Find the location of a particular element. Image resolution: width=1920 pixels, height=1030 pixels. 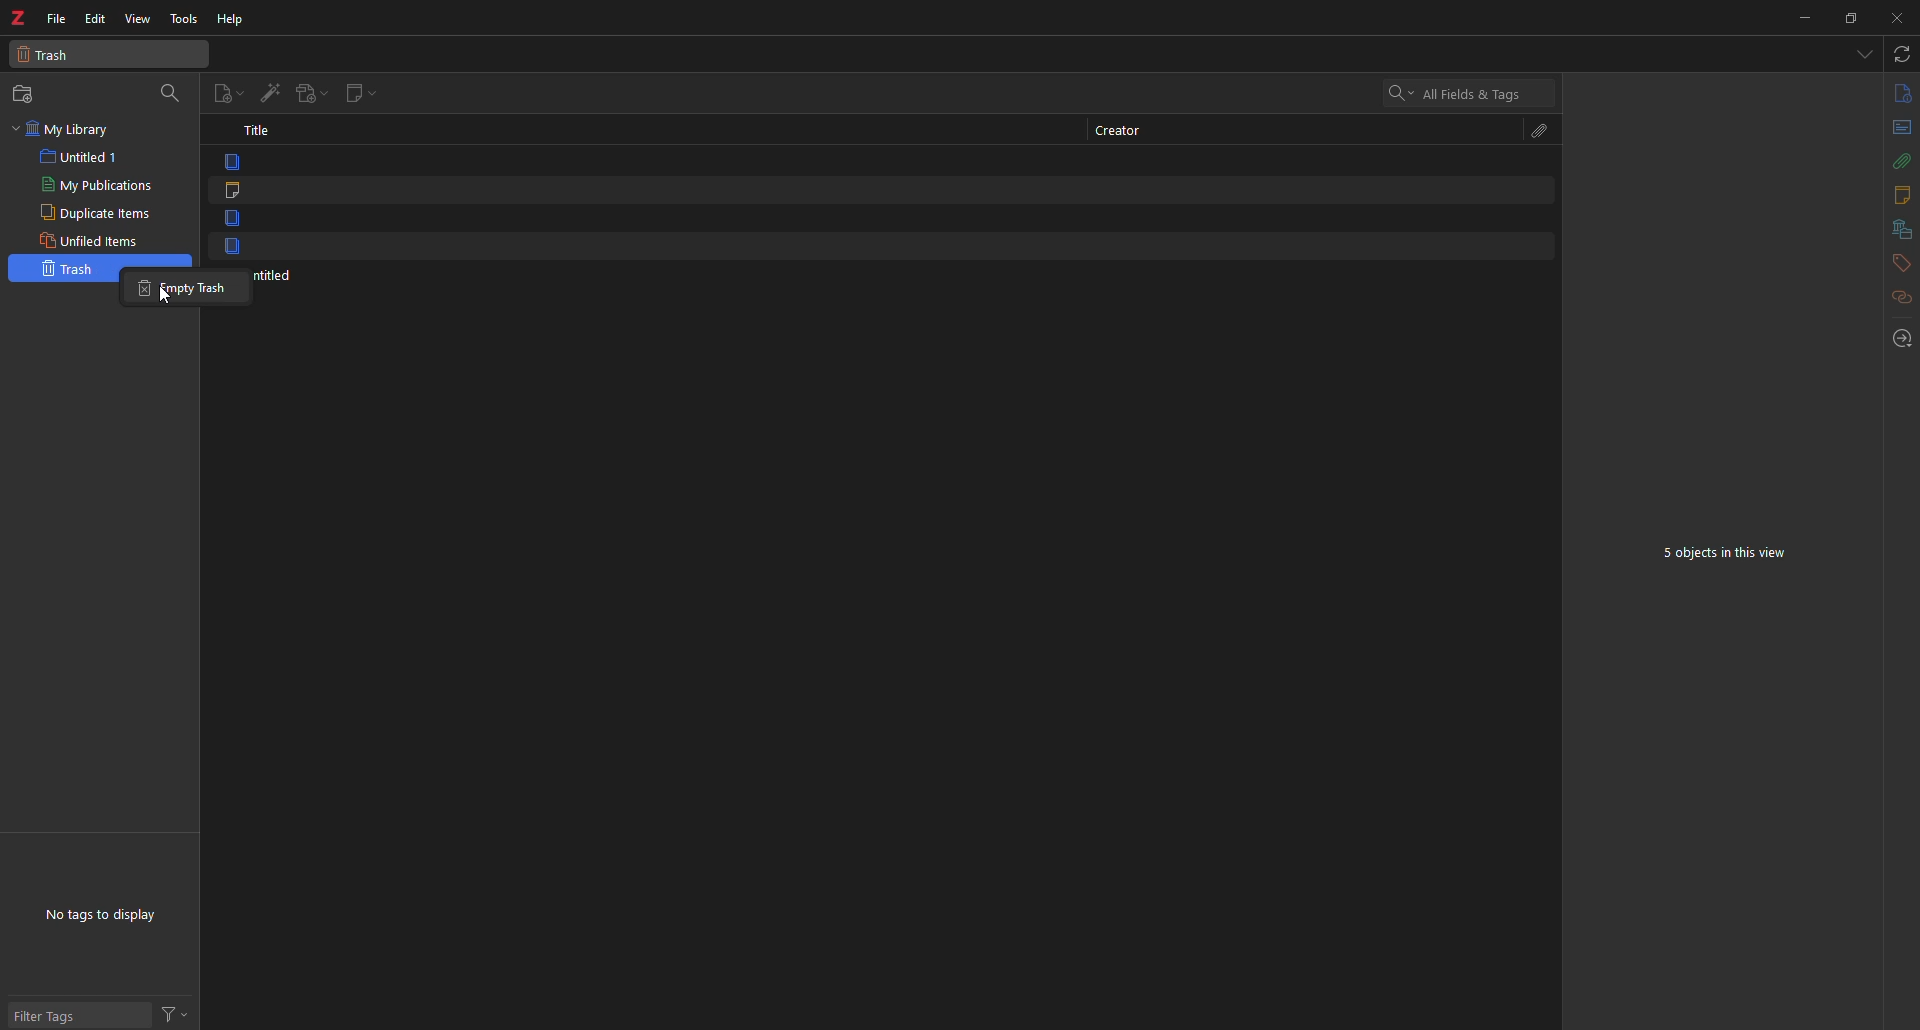

filter tags is located at coordinates (60, 1014).